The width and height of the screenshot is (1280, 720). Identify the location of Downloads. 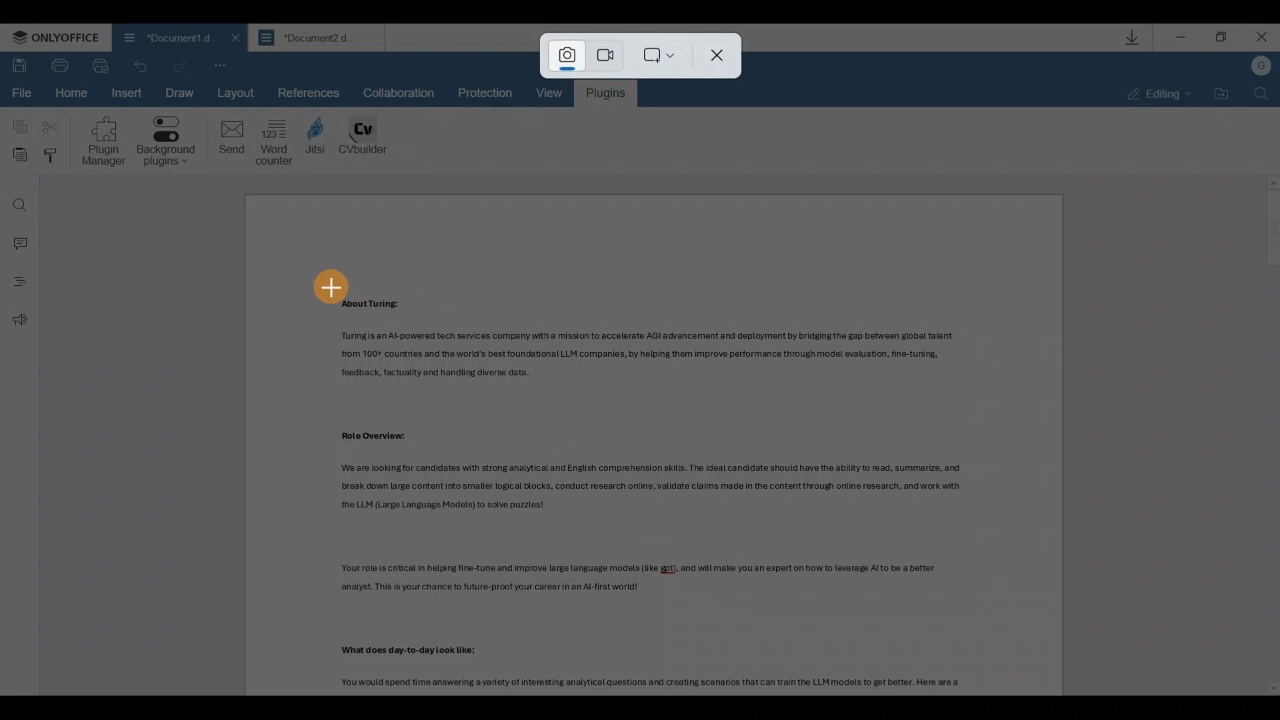
(1129, 37).